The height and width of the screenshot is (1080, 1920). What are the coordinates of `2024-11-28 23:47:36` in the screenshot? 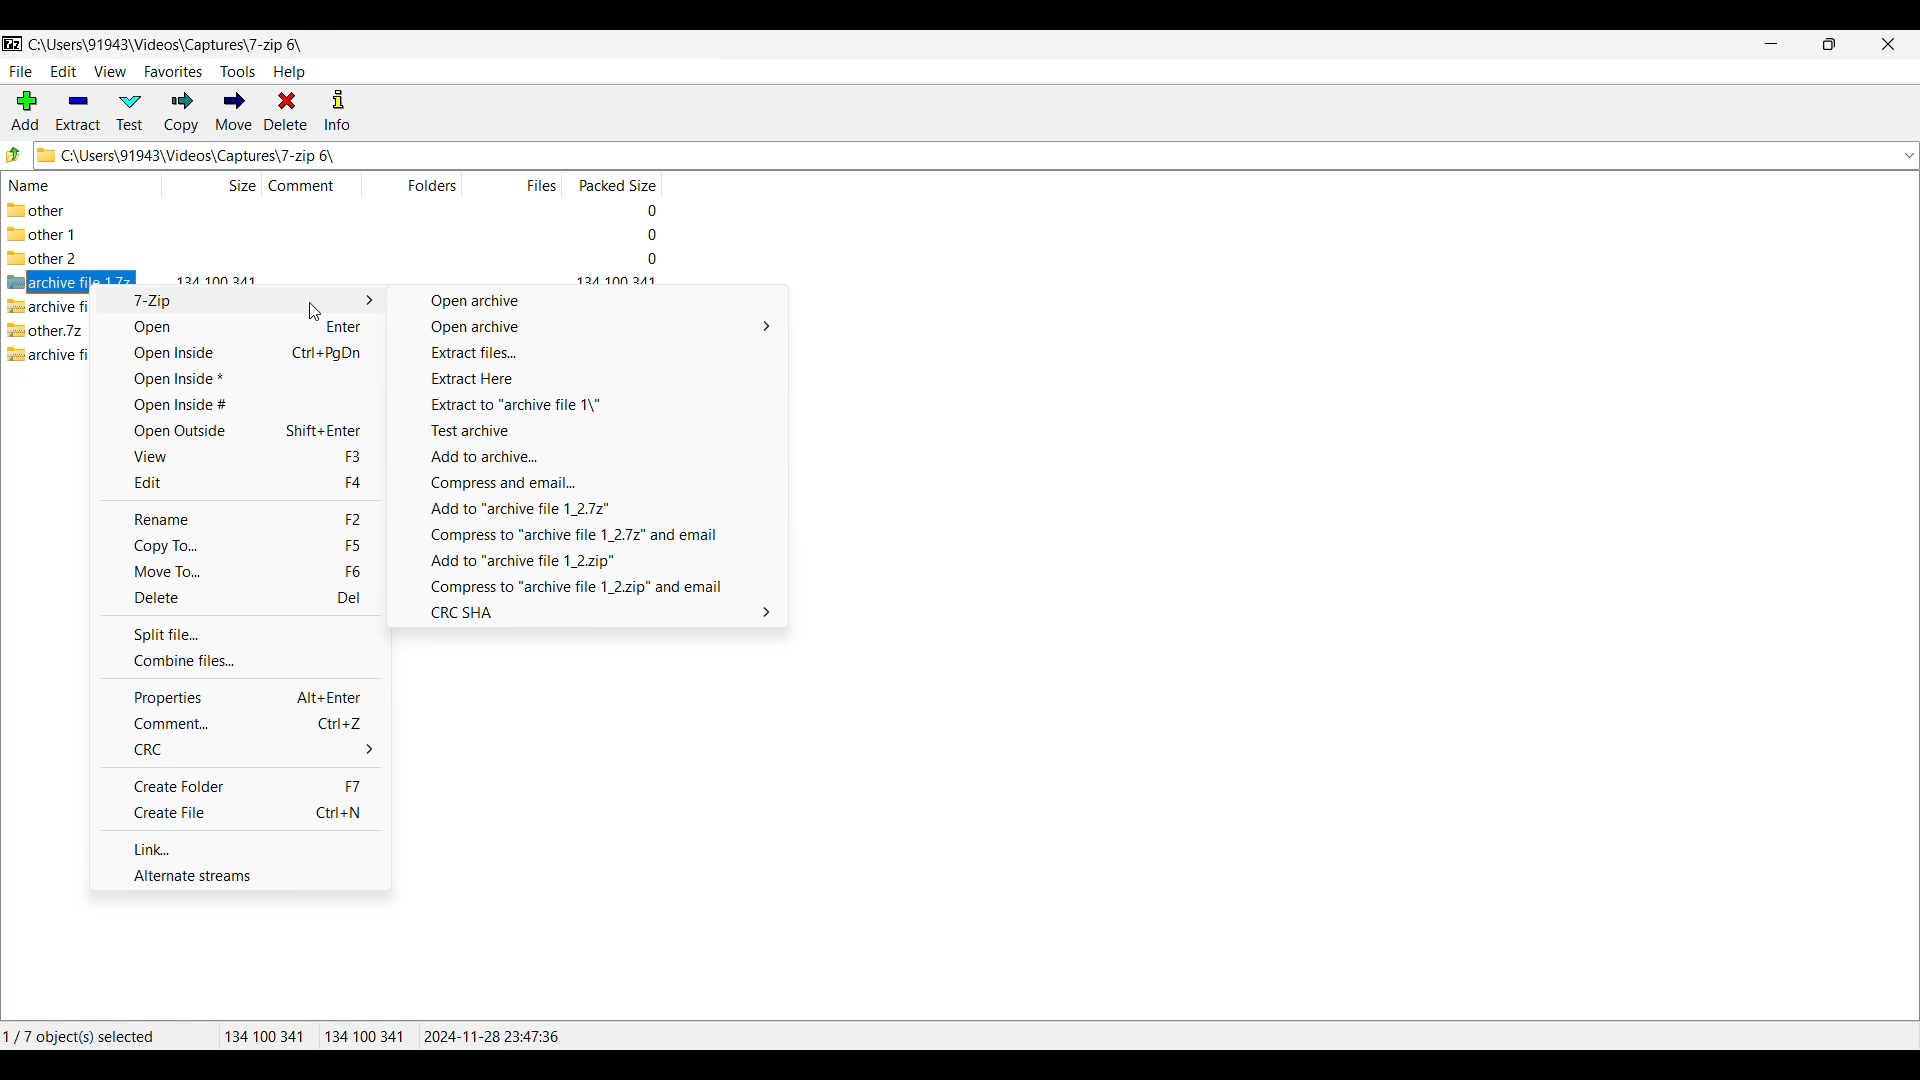 It's located at (496, 1036).